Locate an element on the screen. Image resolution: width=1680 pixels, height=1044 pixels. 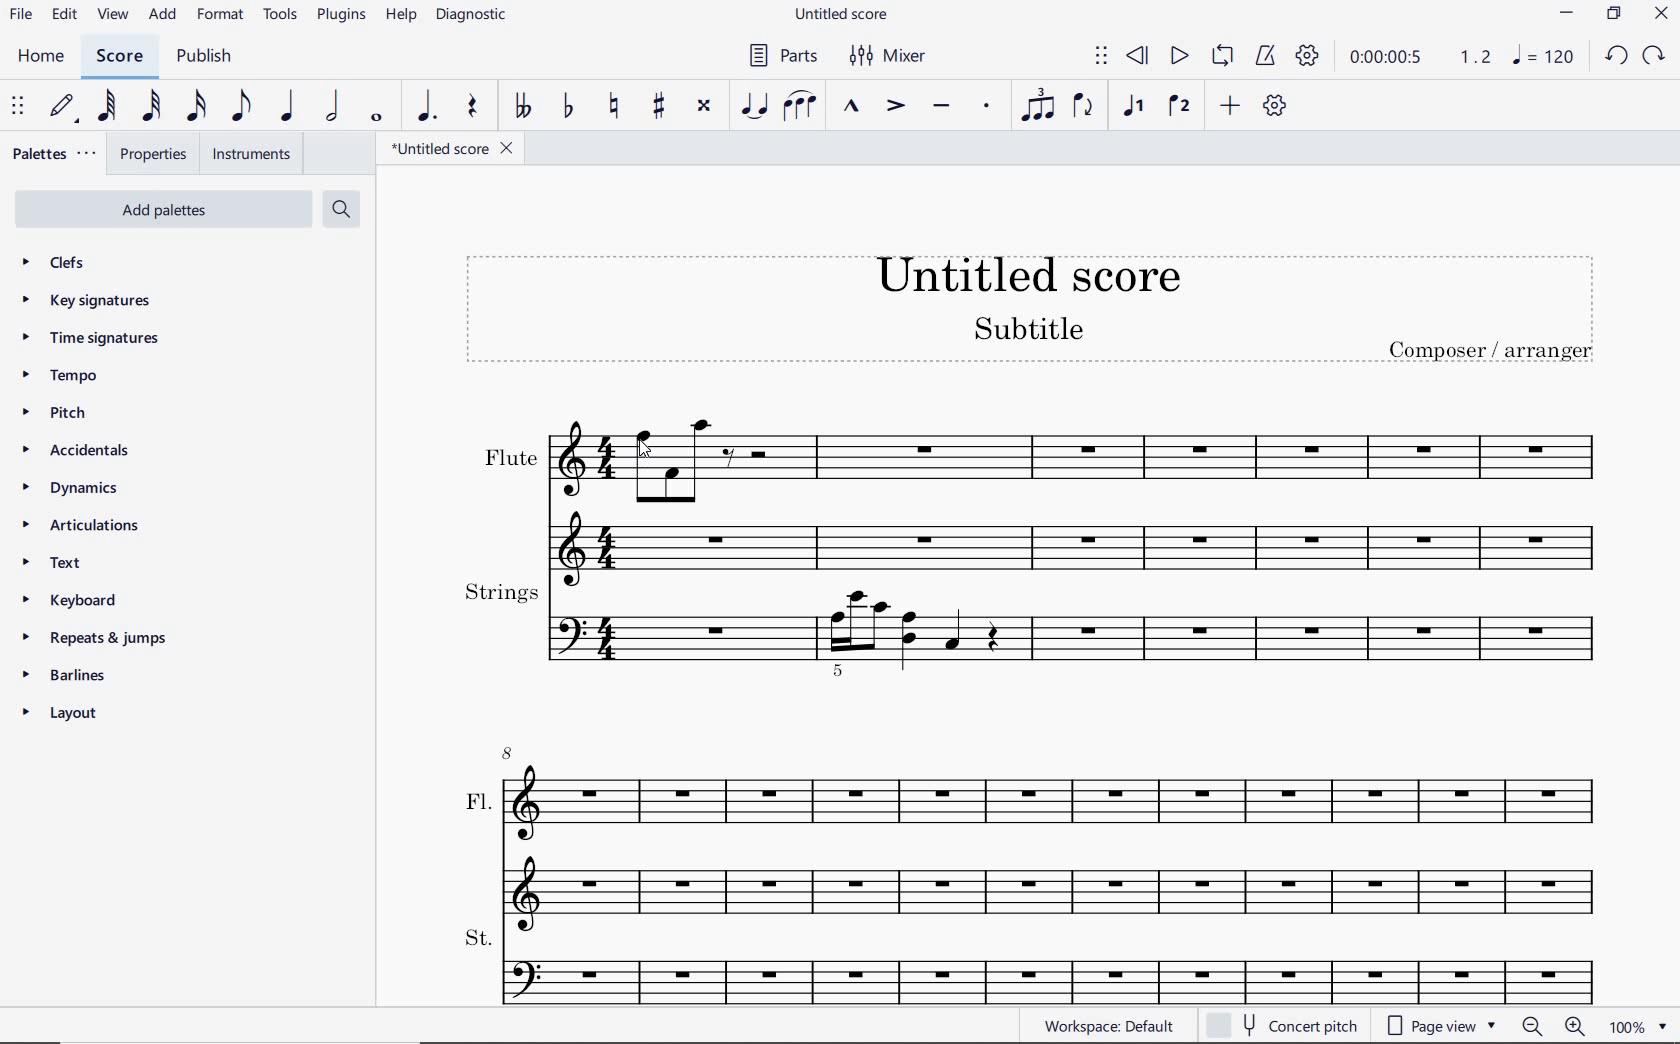
redo is located at coordinates (1655, 56).